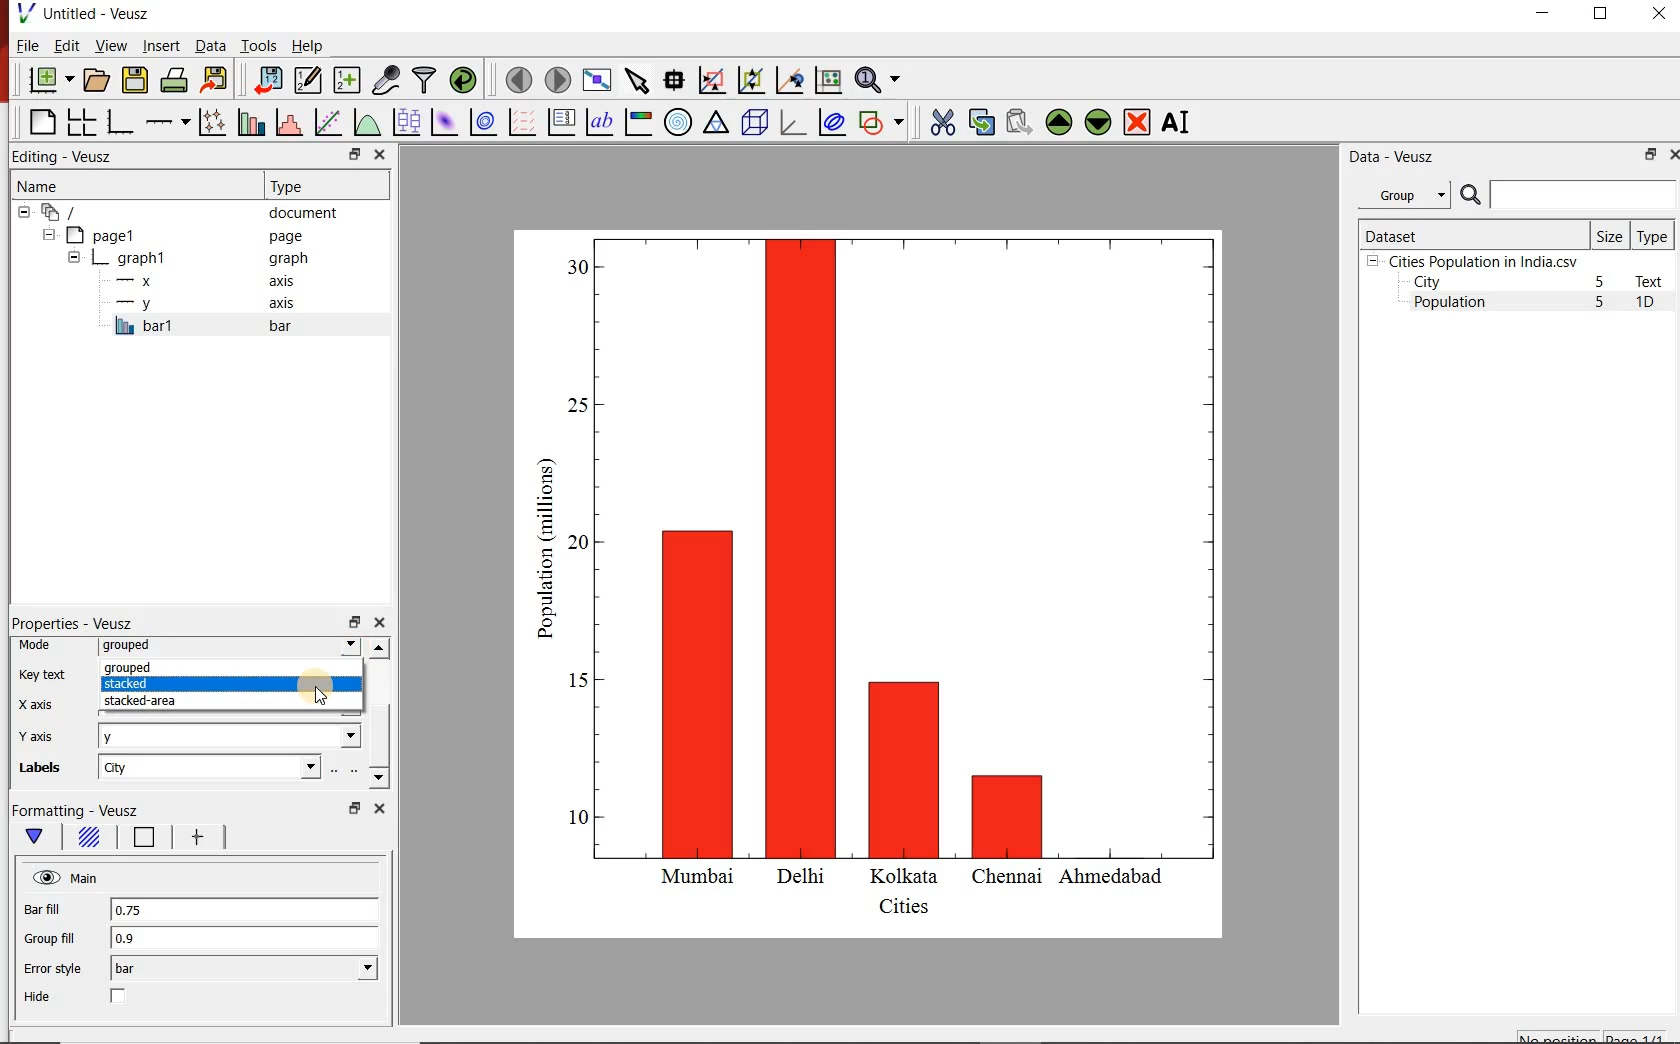  I want to click on import data into Veusz, so click(267, 79).